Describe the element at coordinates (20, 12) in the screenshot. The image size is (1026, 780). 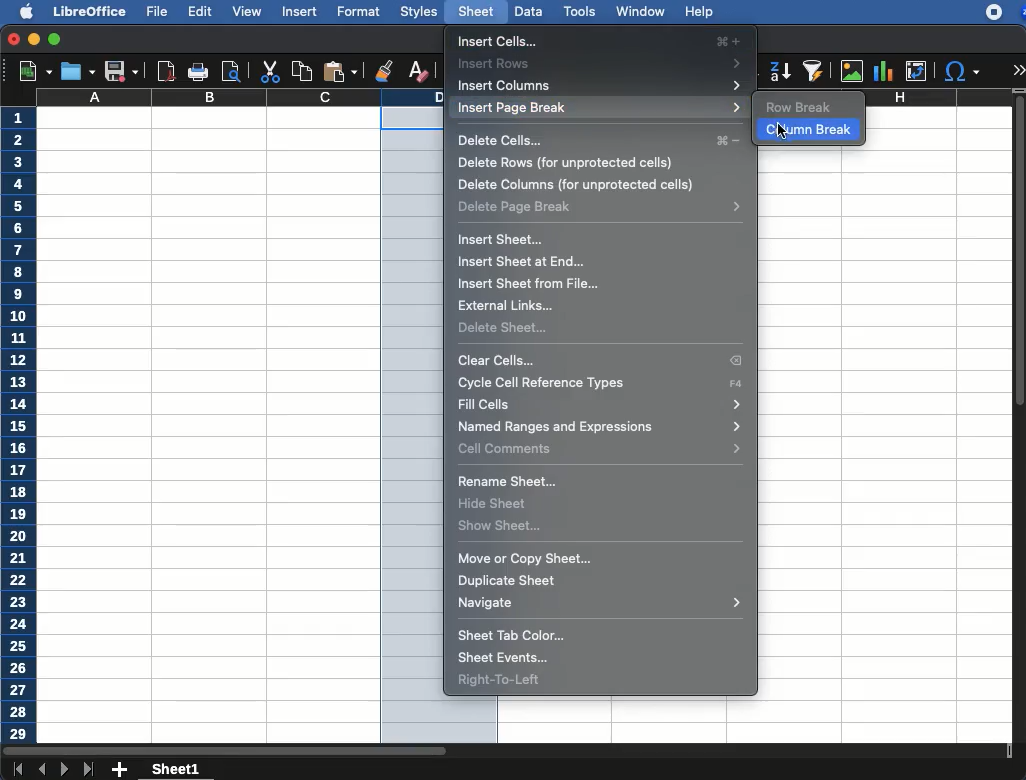
I see `apple` at that location.